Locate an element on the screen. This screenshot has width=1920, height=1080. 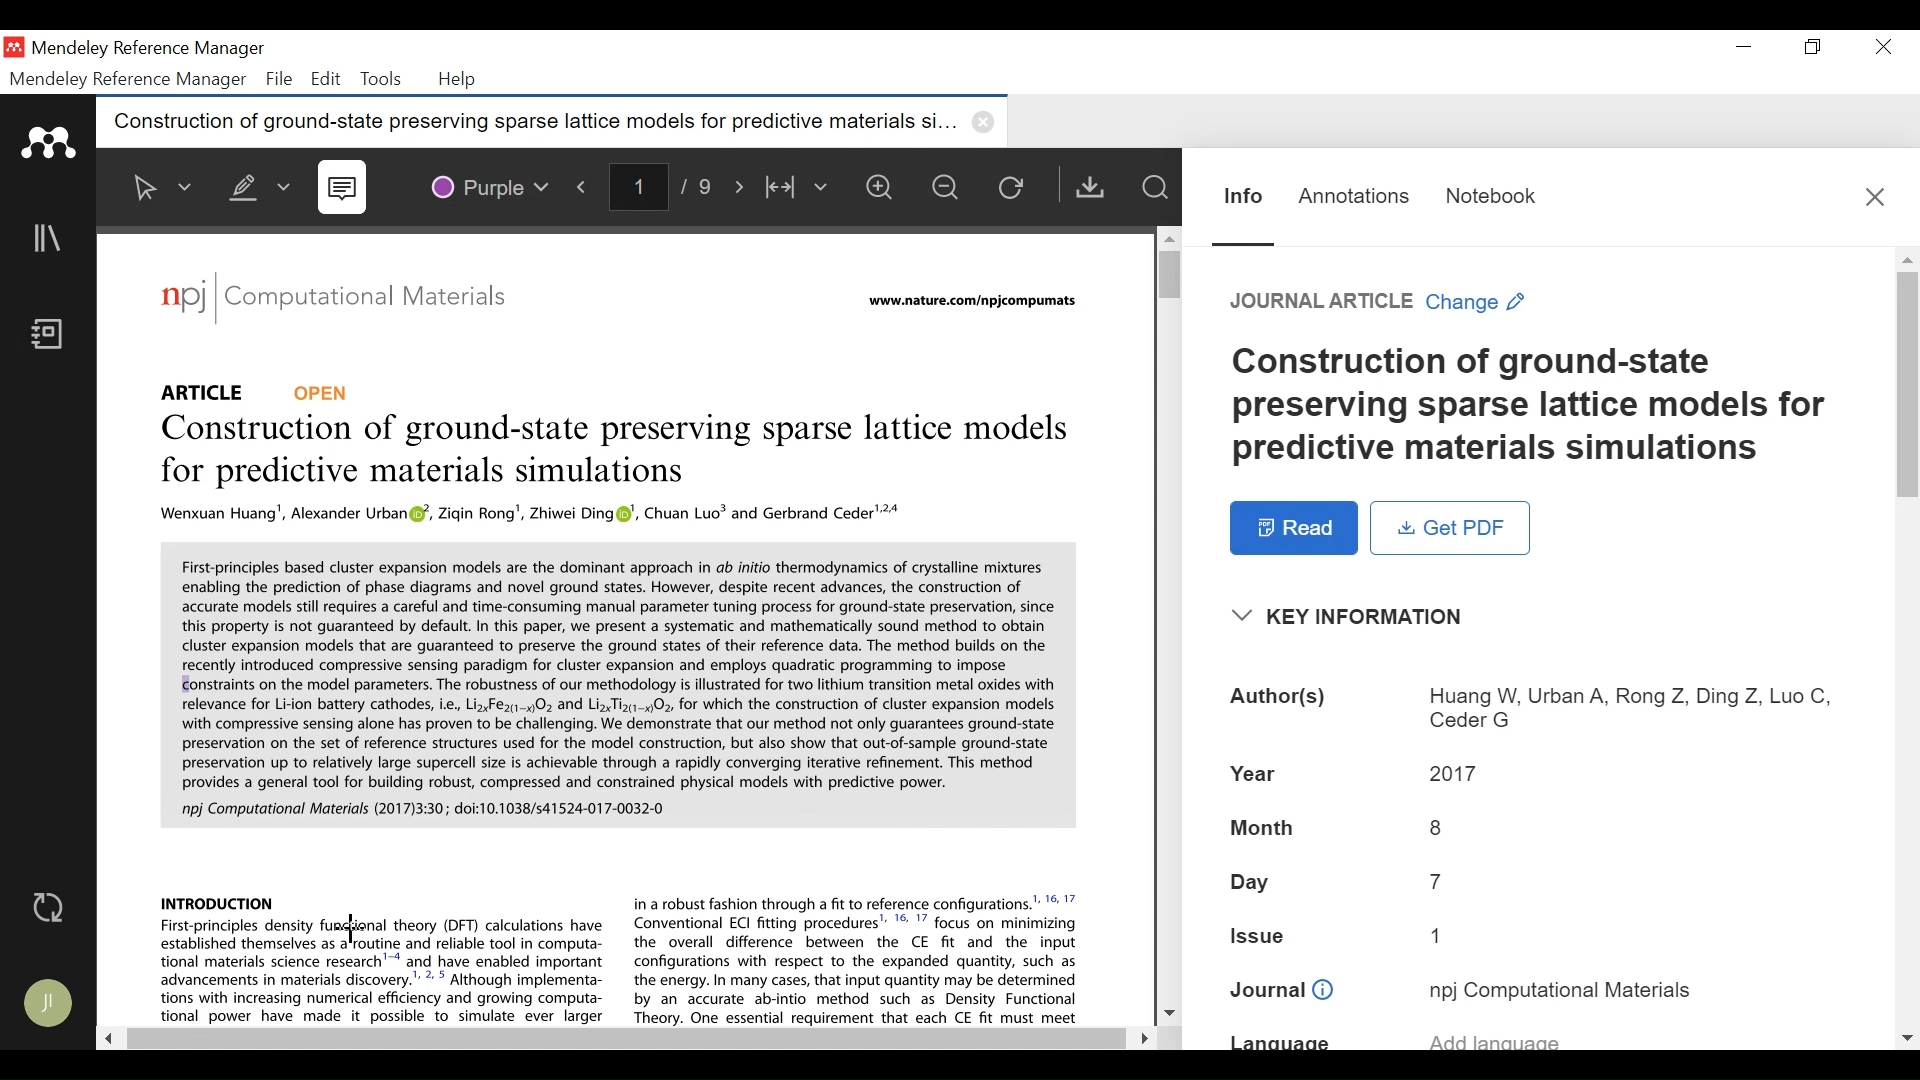
Reload is located at coordinates (1019, 190).